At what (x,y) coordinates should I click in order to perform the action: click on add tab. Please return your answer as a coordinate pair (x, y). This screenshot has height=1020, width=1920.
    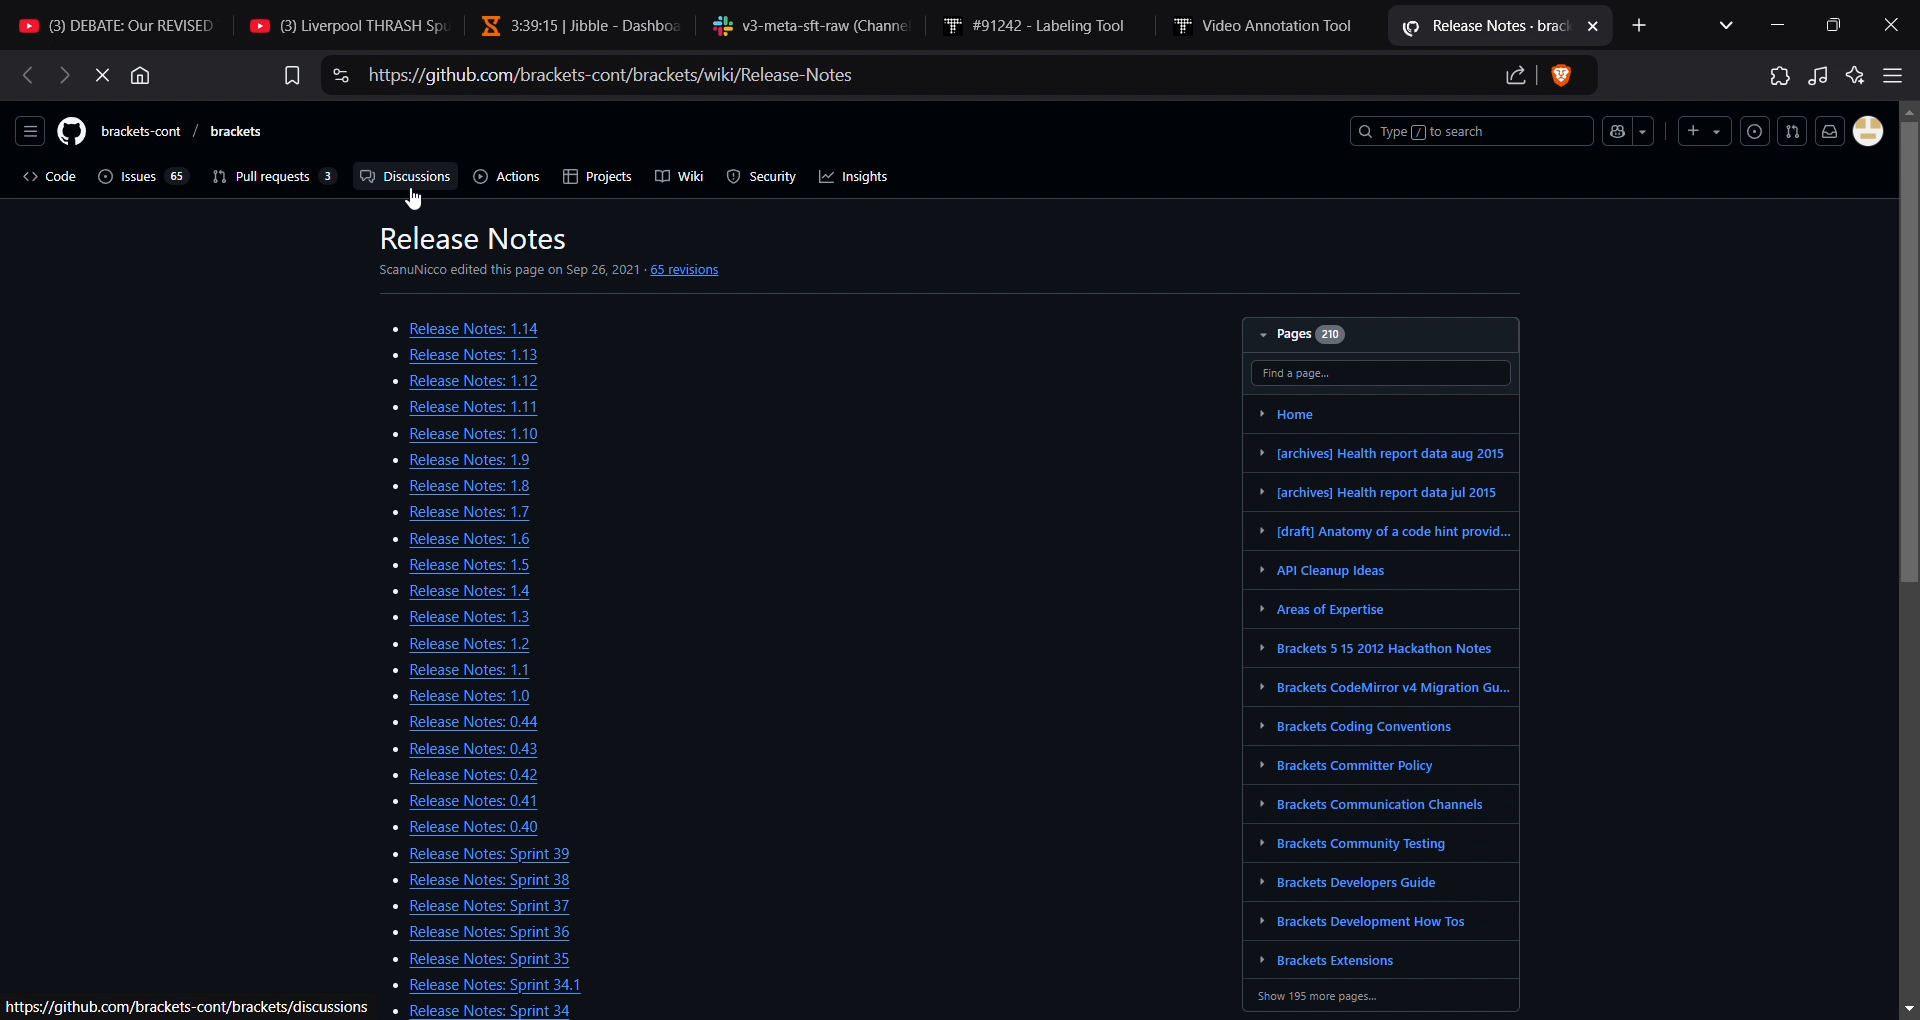
    Looking at the image, I should click on (1645, 27).